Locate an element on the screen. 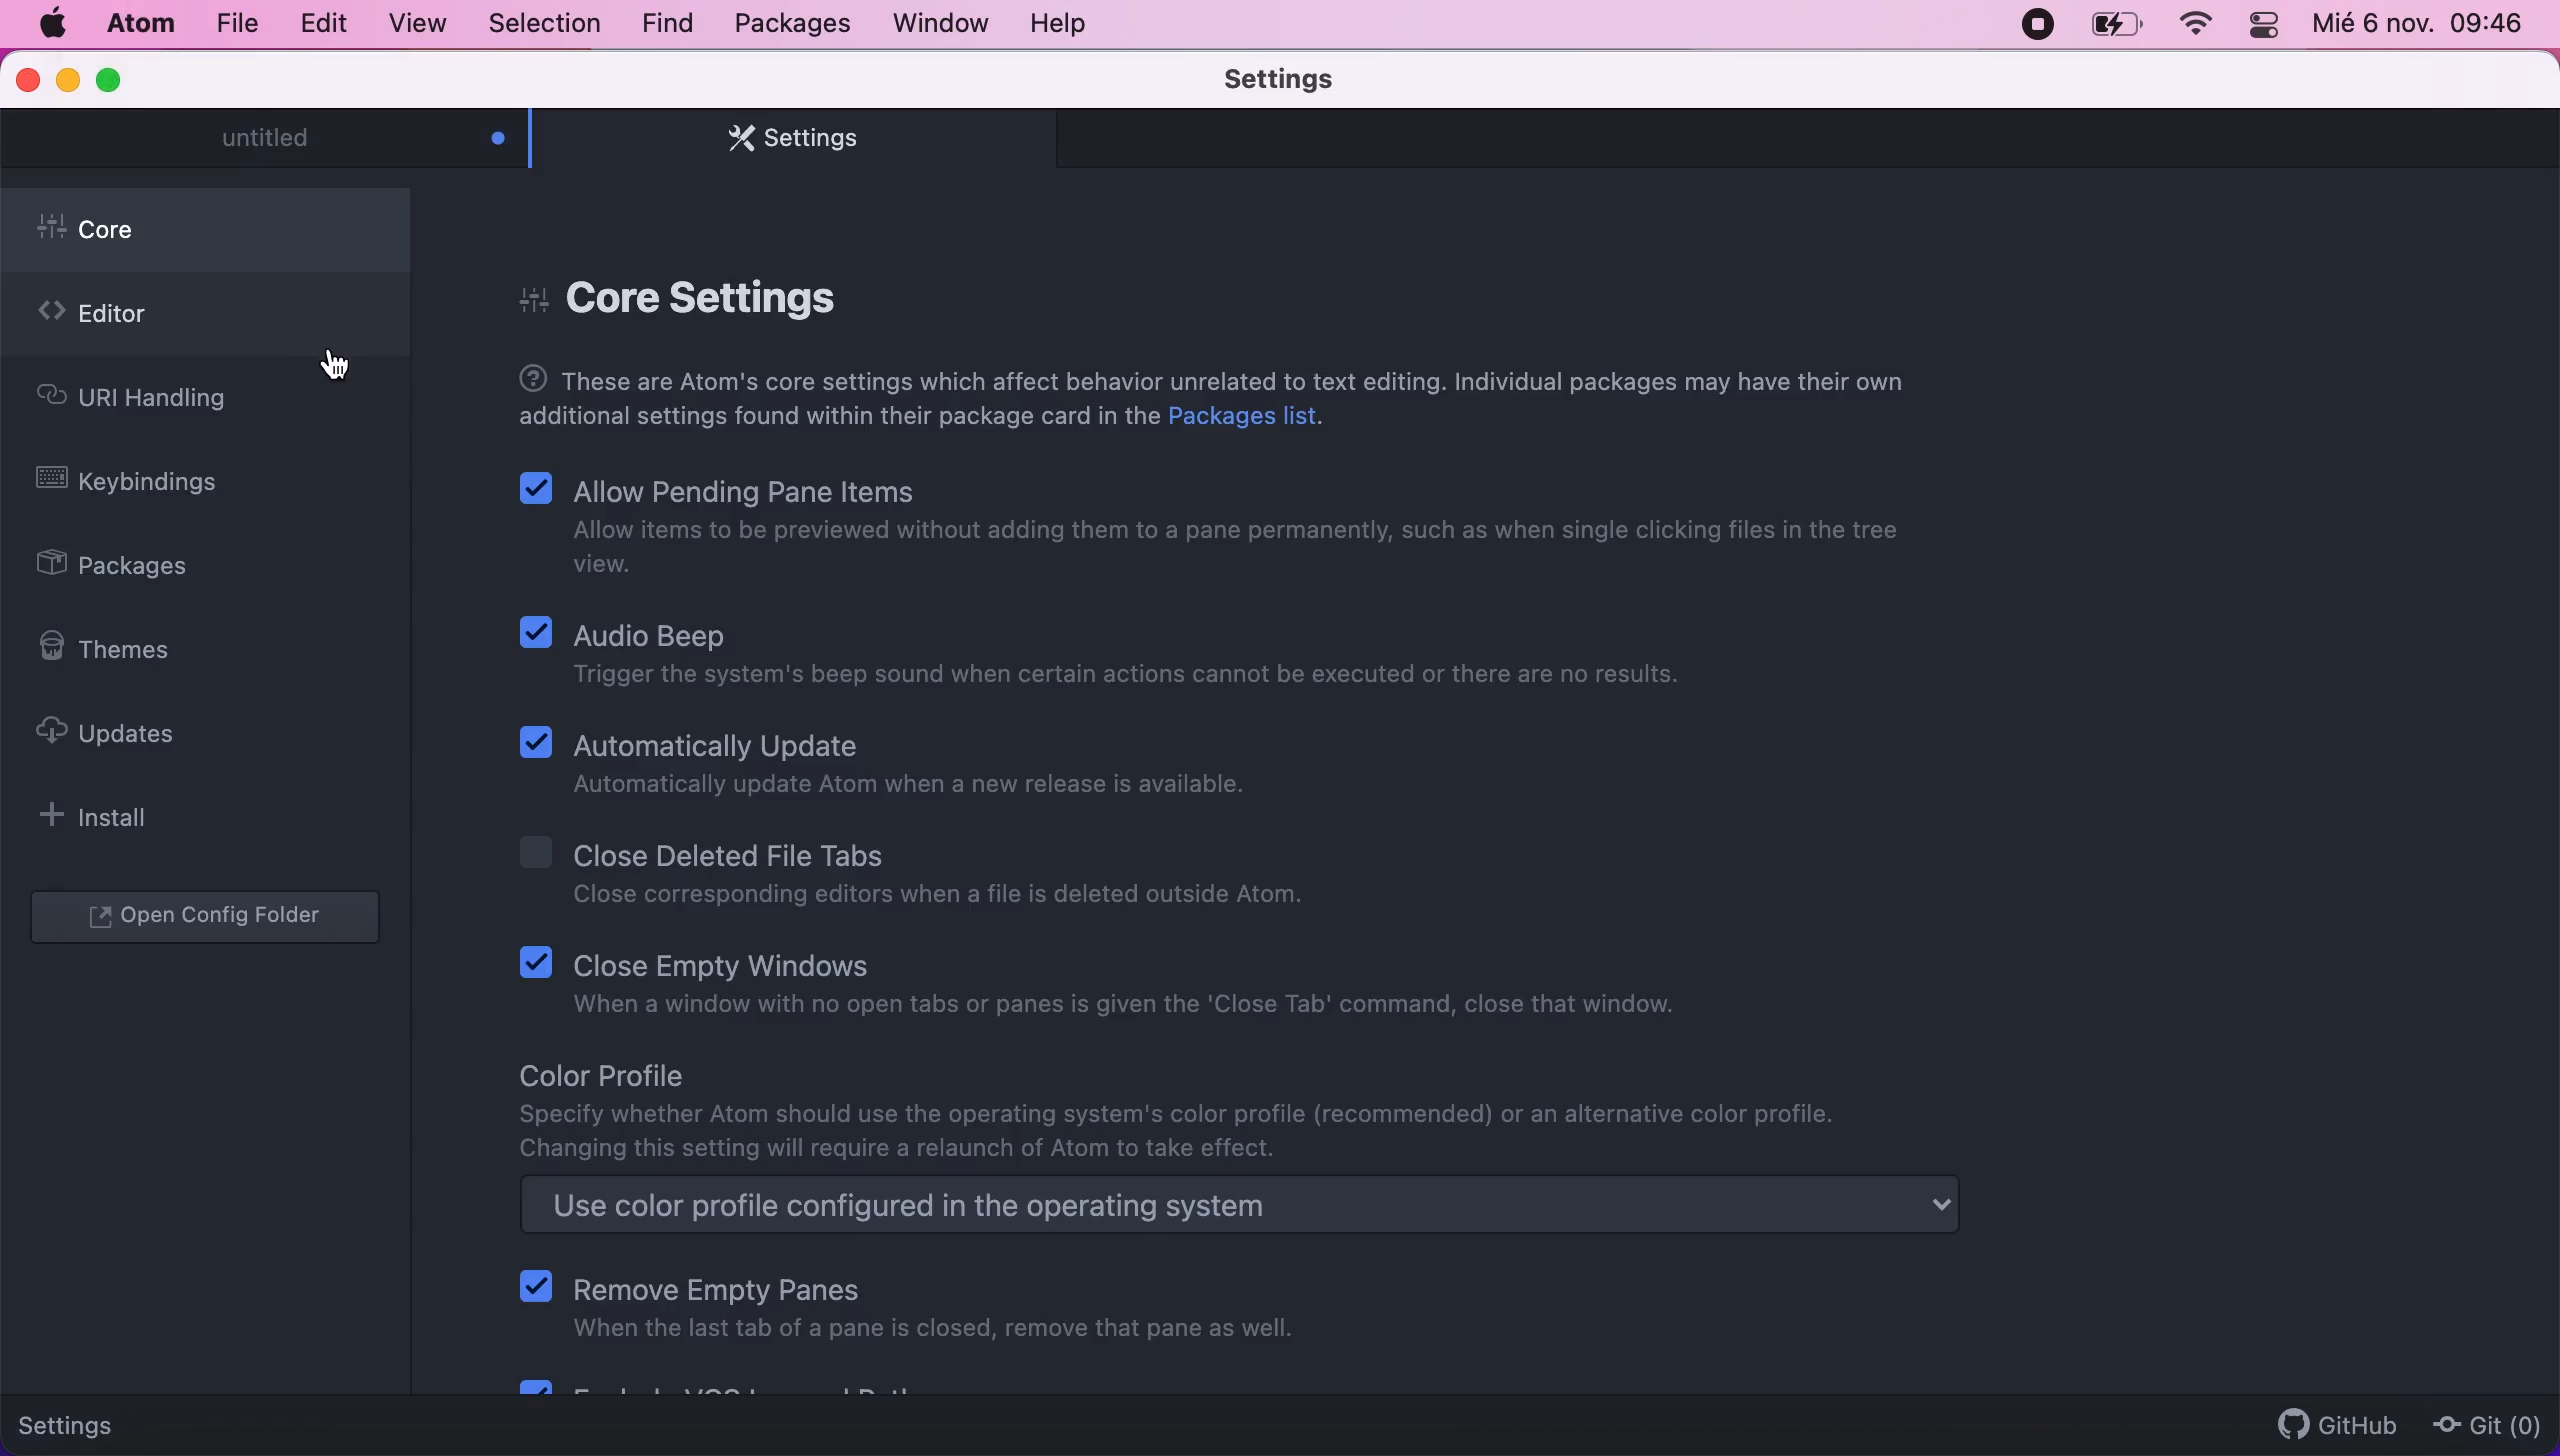 The height and width of the screenshot is (1456, 2560). Allow Pending Pane Items | Allow items to be previewed without adding them to a pane permanently, such as when single clicking files in the tree view. is located at coordinates (1245, 528).